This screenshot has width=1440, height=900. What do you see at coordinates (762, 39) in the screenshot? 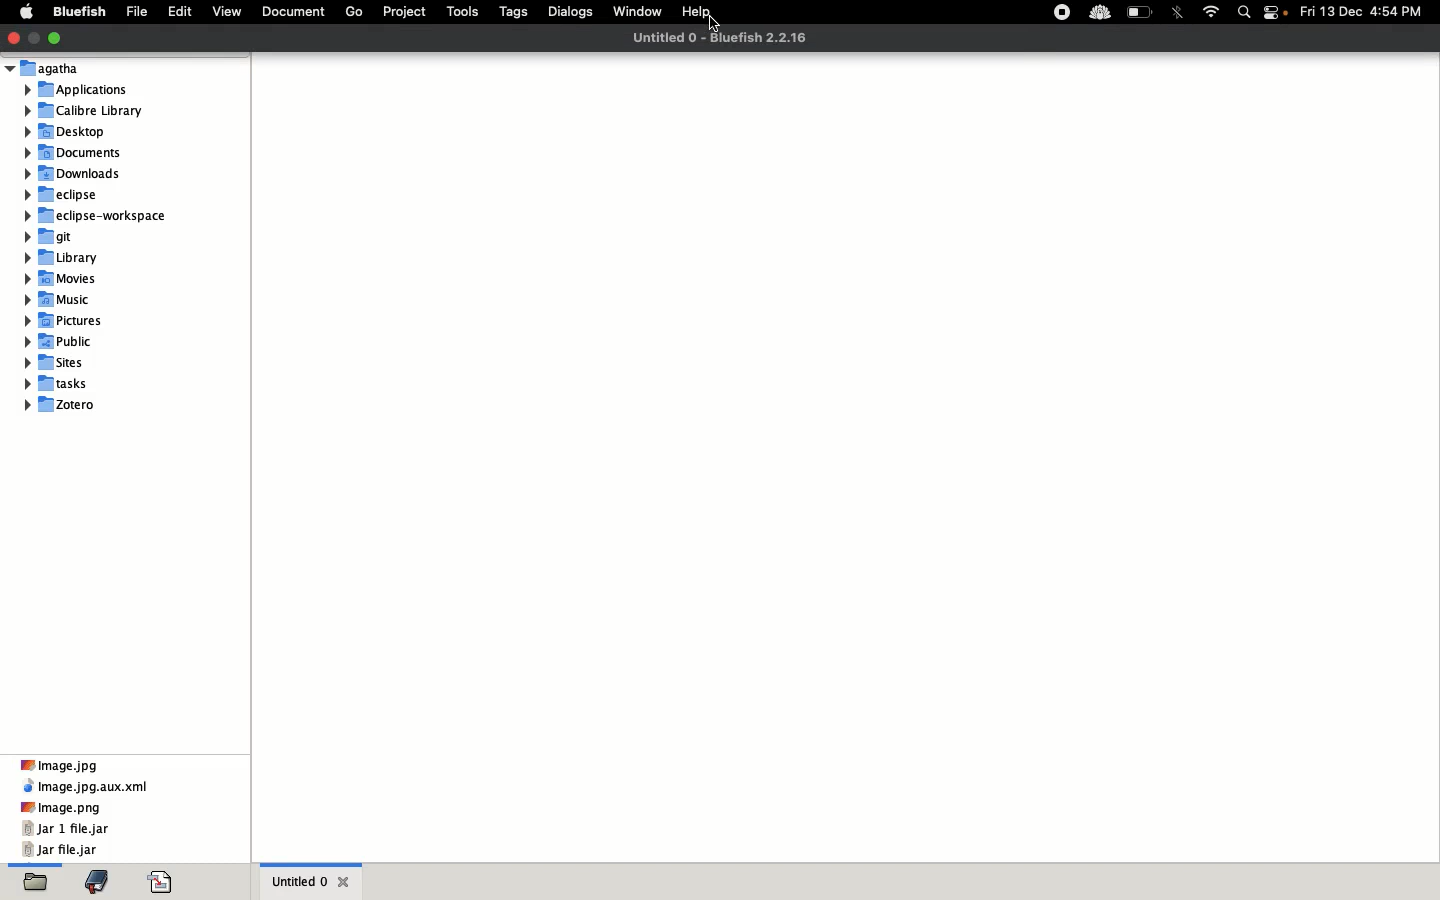
I see `Software and Version 2.2.16` at bounding box center [762, 39].